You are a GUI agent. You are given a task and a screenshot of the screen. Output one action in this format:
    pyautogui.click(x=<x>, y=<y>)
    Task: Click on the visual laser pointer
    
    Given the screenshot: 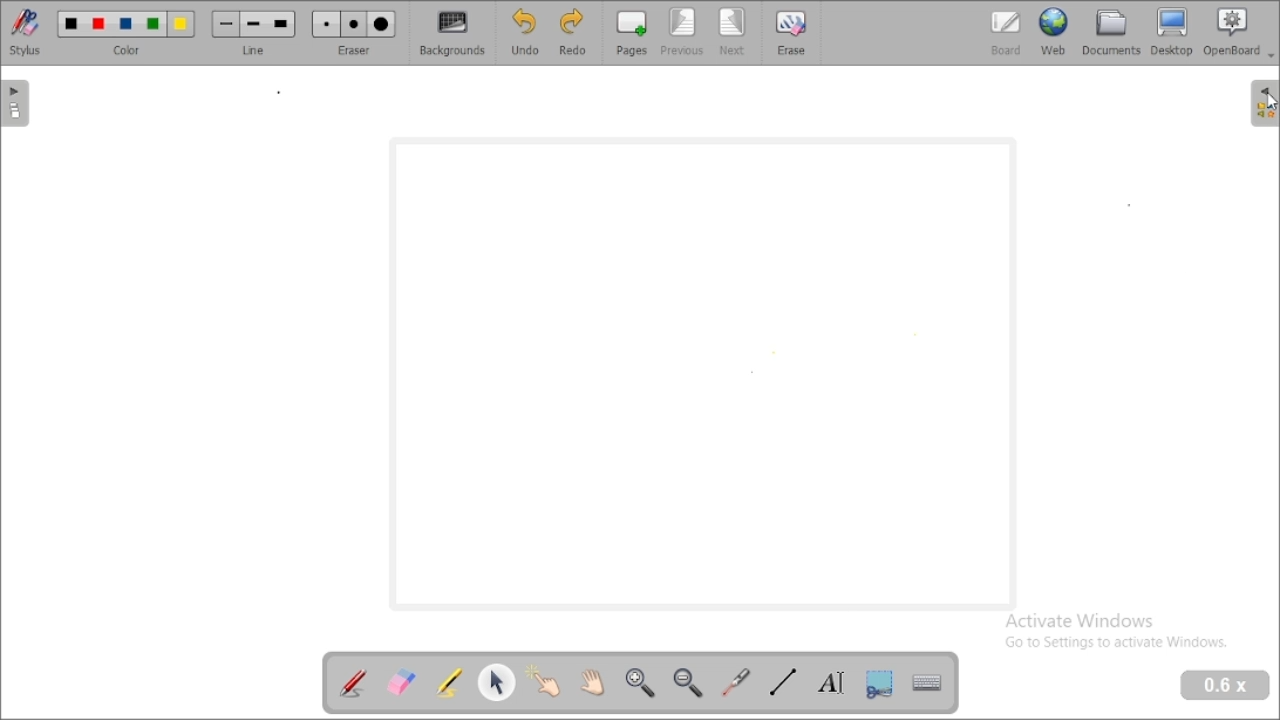 What is the action you would take?
    pyautogui.click(x=737, y=683)
    